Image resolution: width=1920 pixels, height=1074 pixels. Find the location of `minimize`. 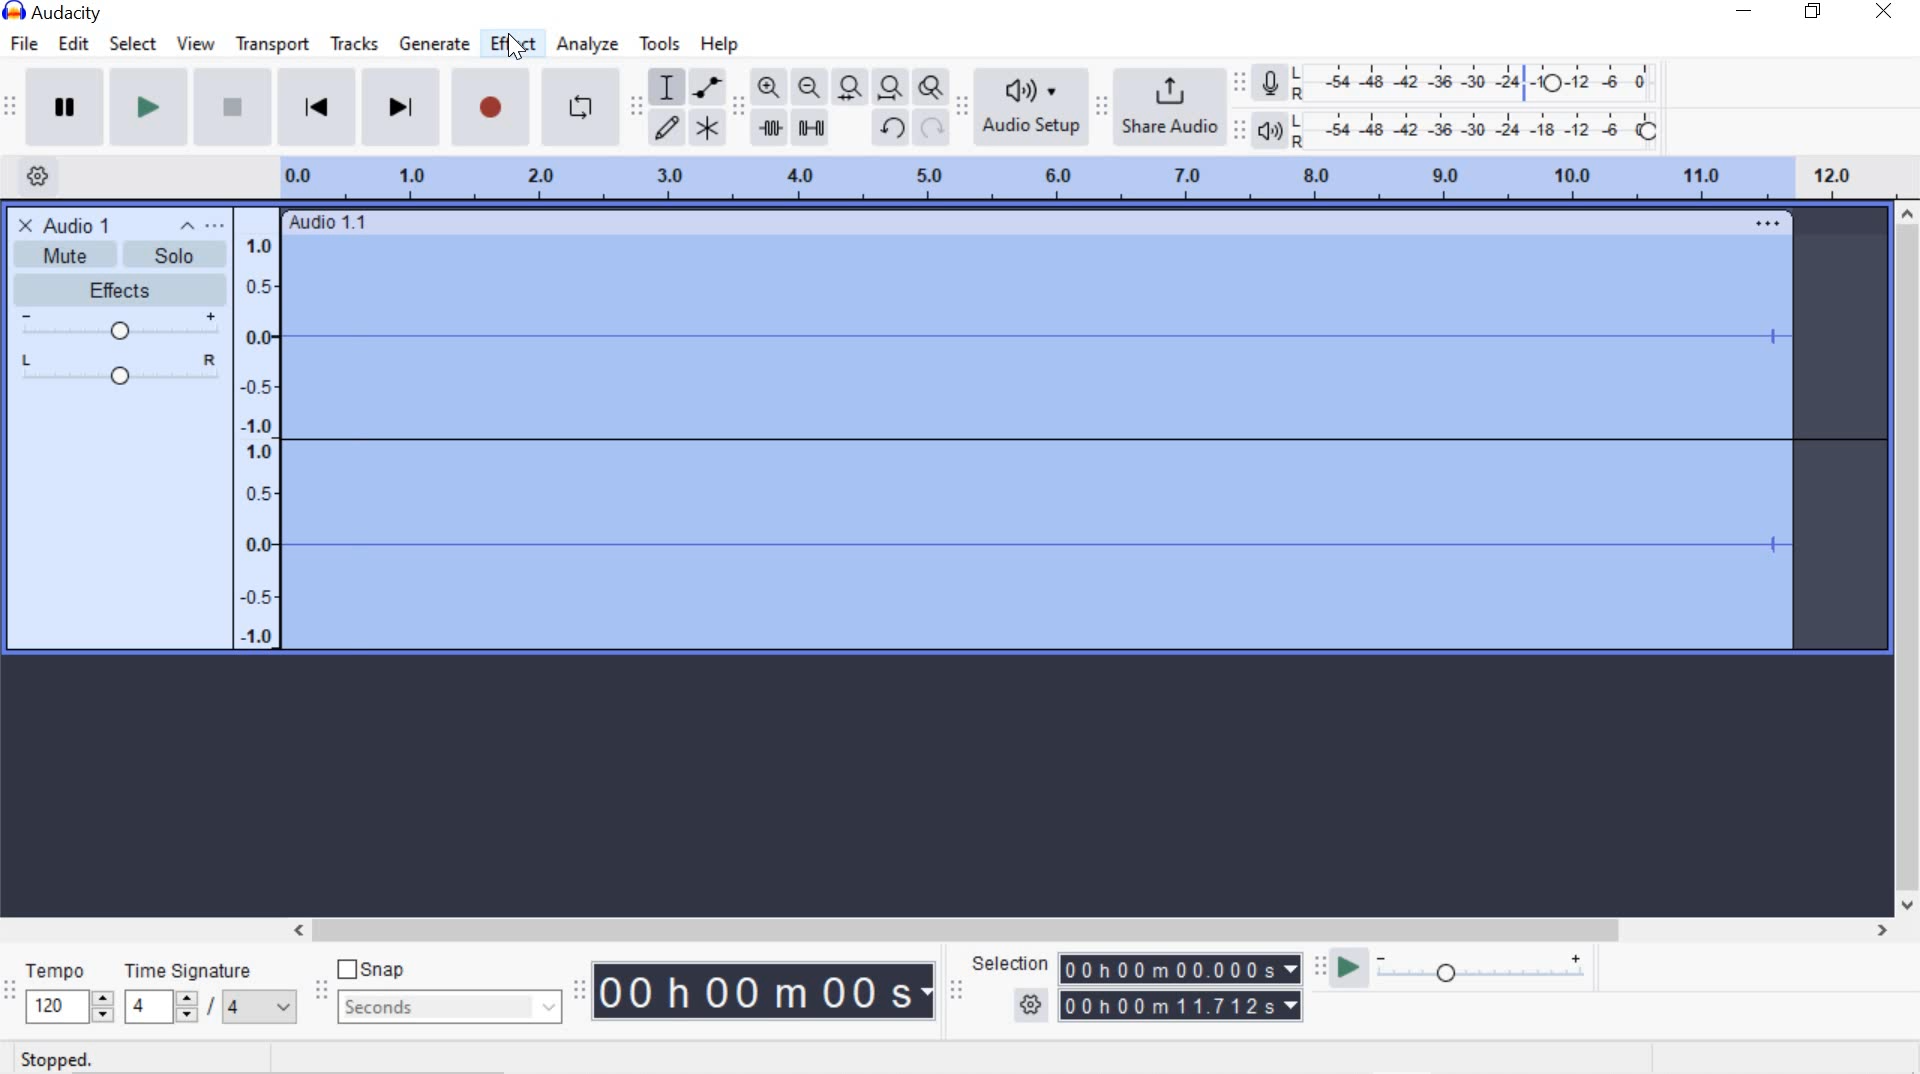

minimize is located at coordinates (1745, 14).